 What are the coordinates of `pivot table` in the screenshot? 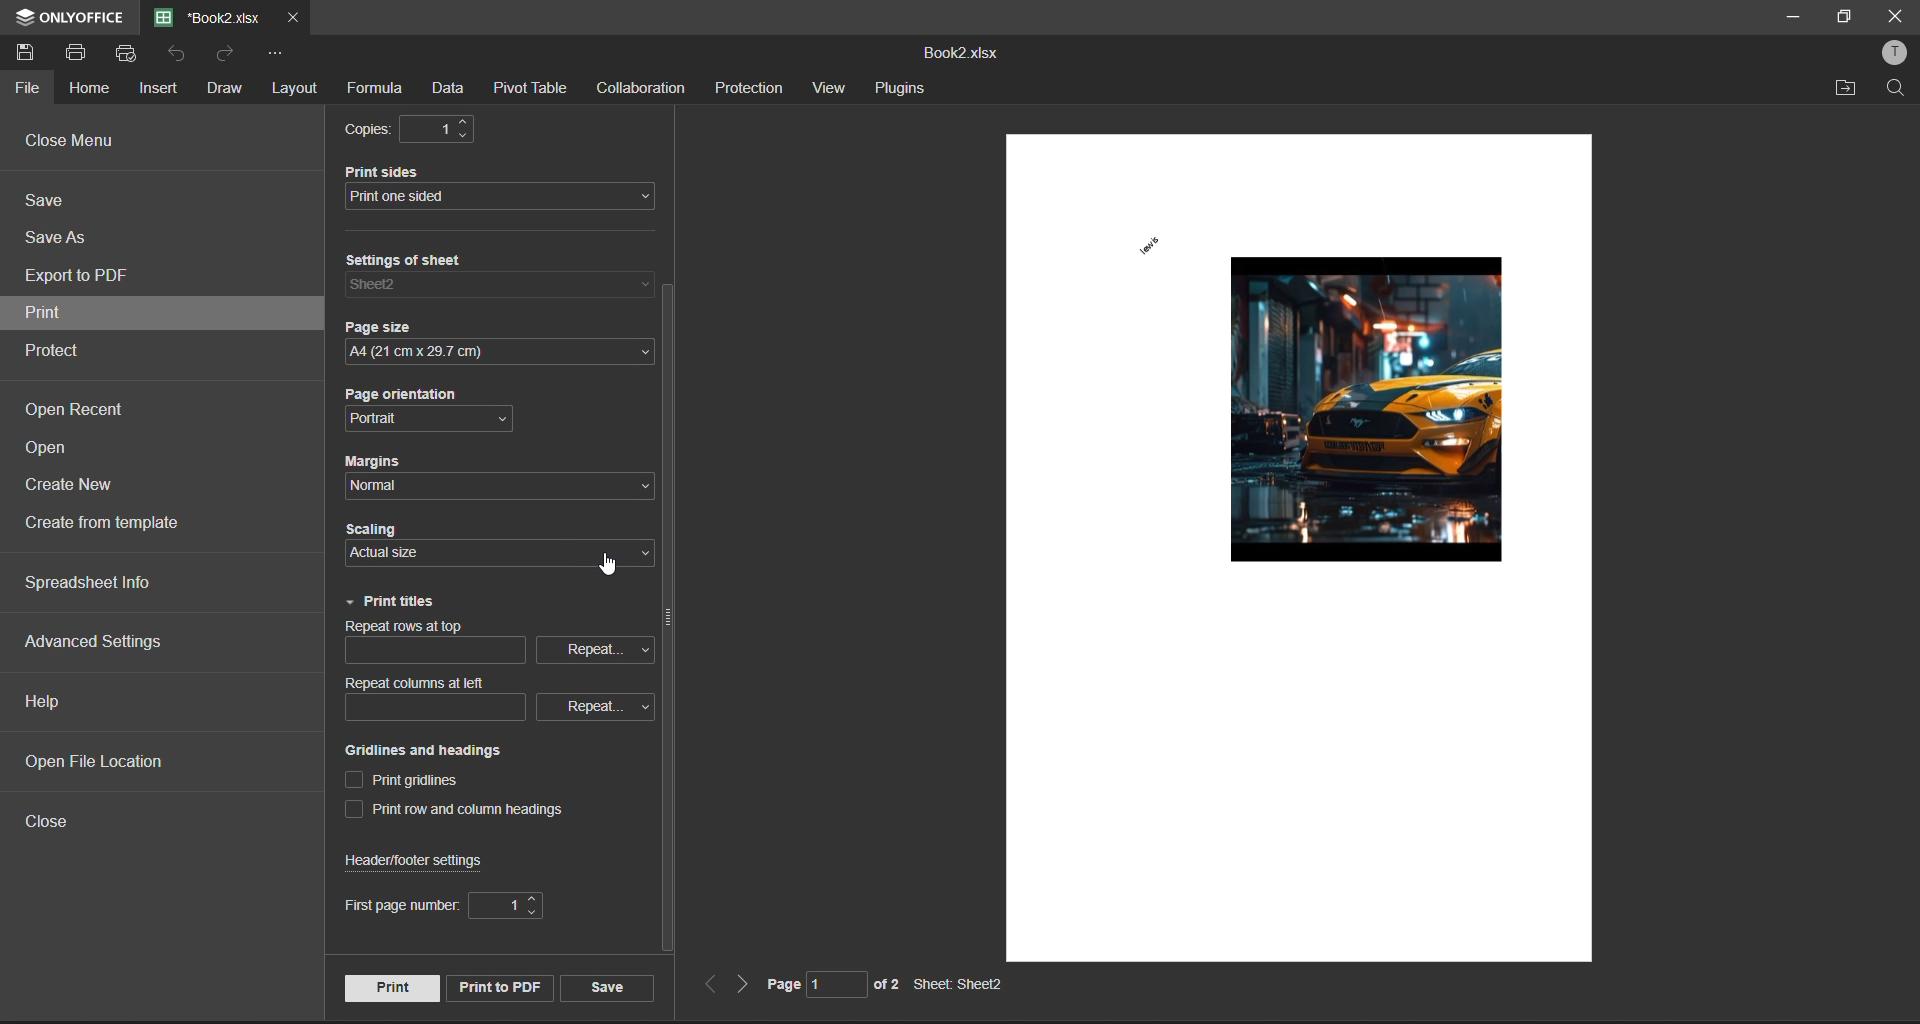 It's located at (534, 86).